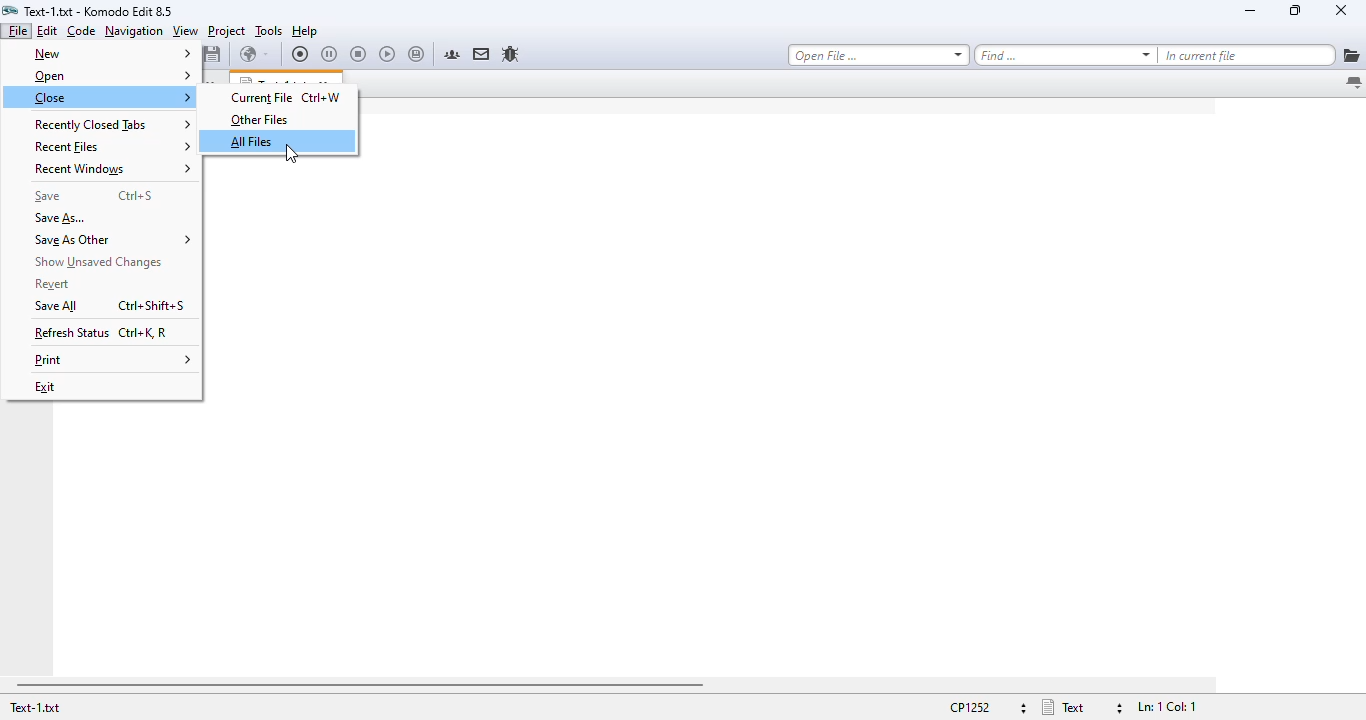 The image size is (1366, 720). I want to click on exit, so click(46, 386).